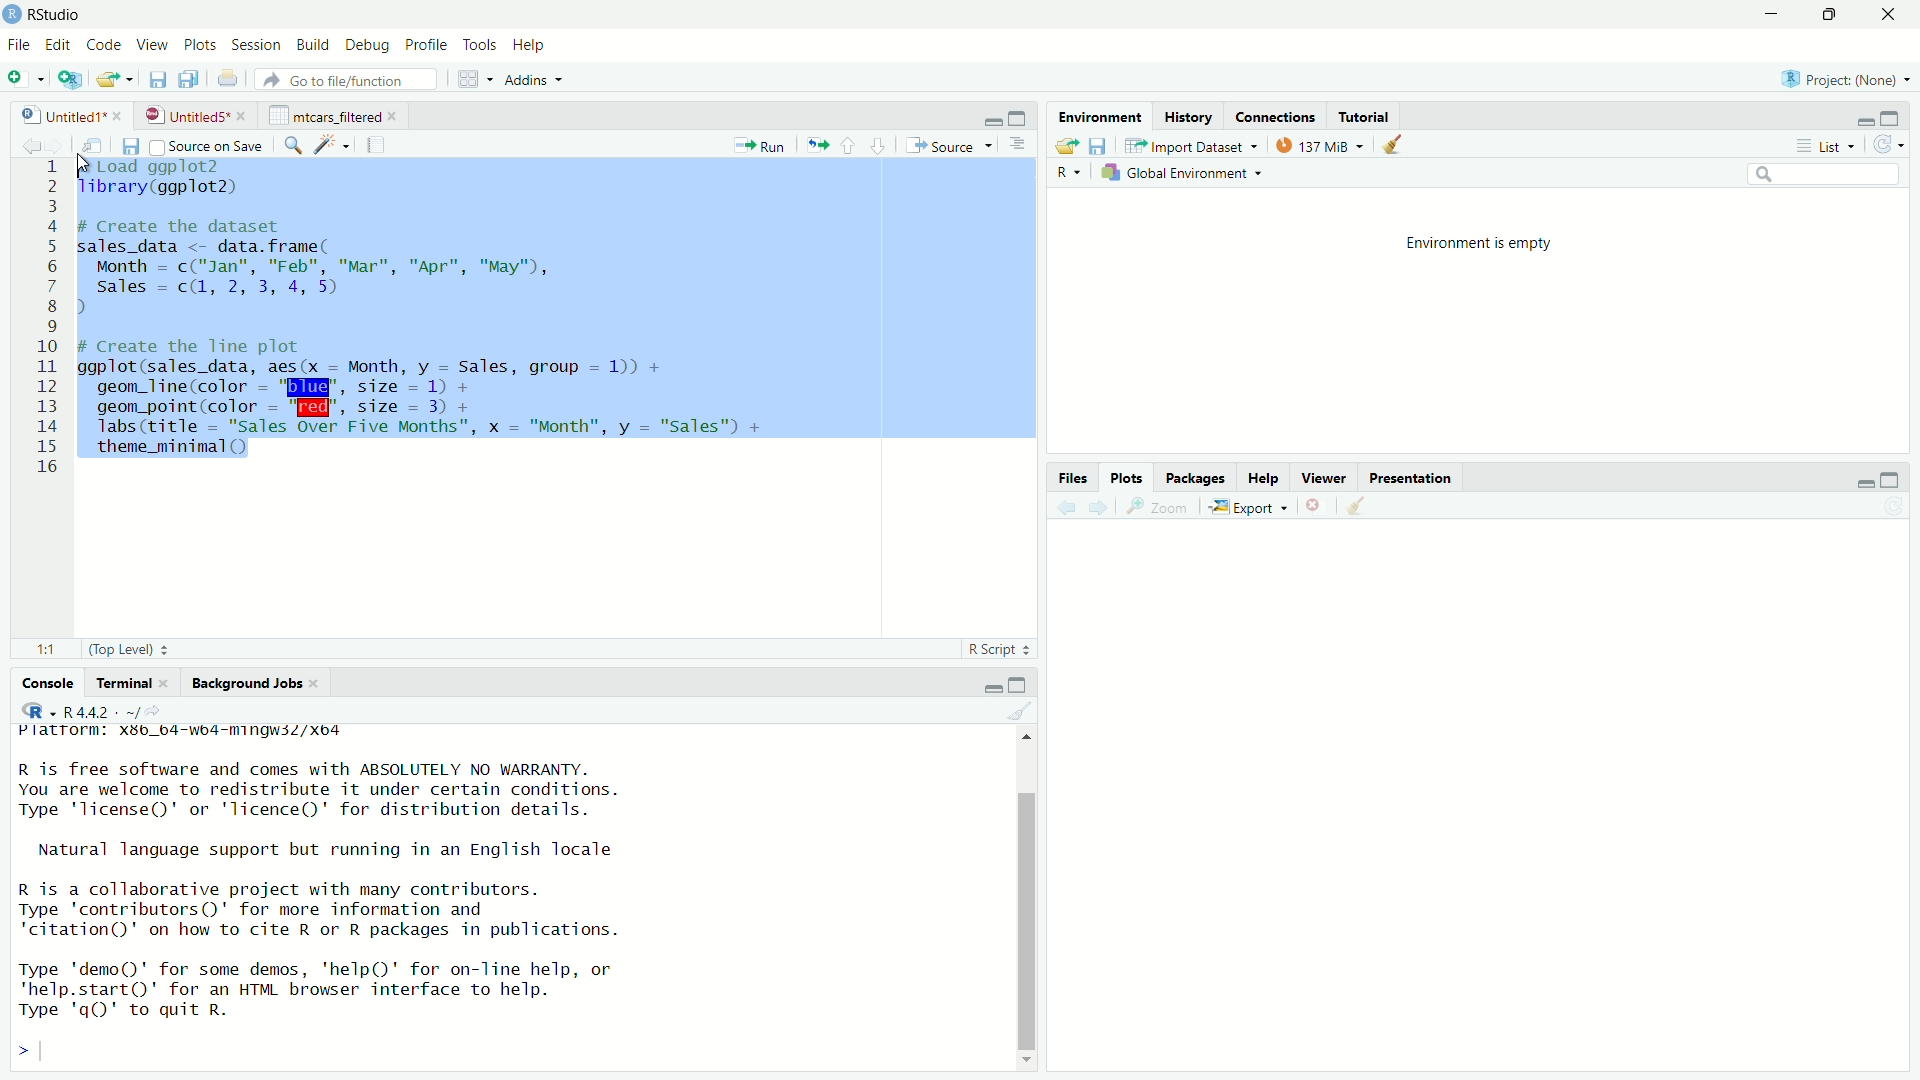 The image size is (1920, 1080). What do you see at coordinates (87, 163) in the screenshot?
I see `cursor` at bounding box center [87, 163].